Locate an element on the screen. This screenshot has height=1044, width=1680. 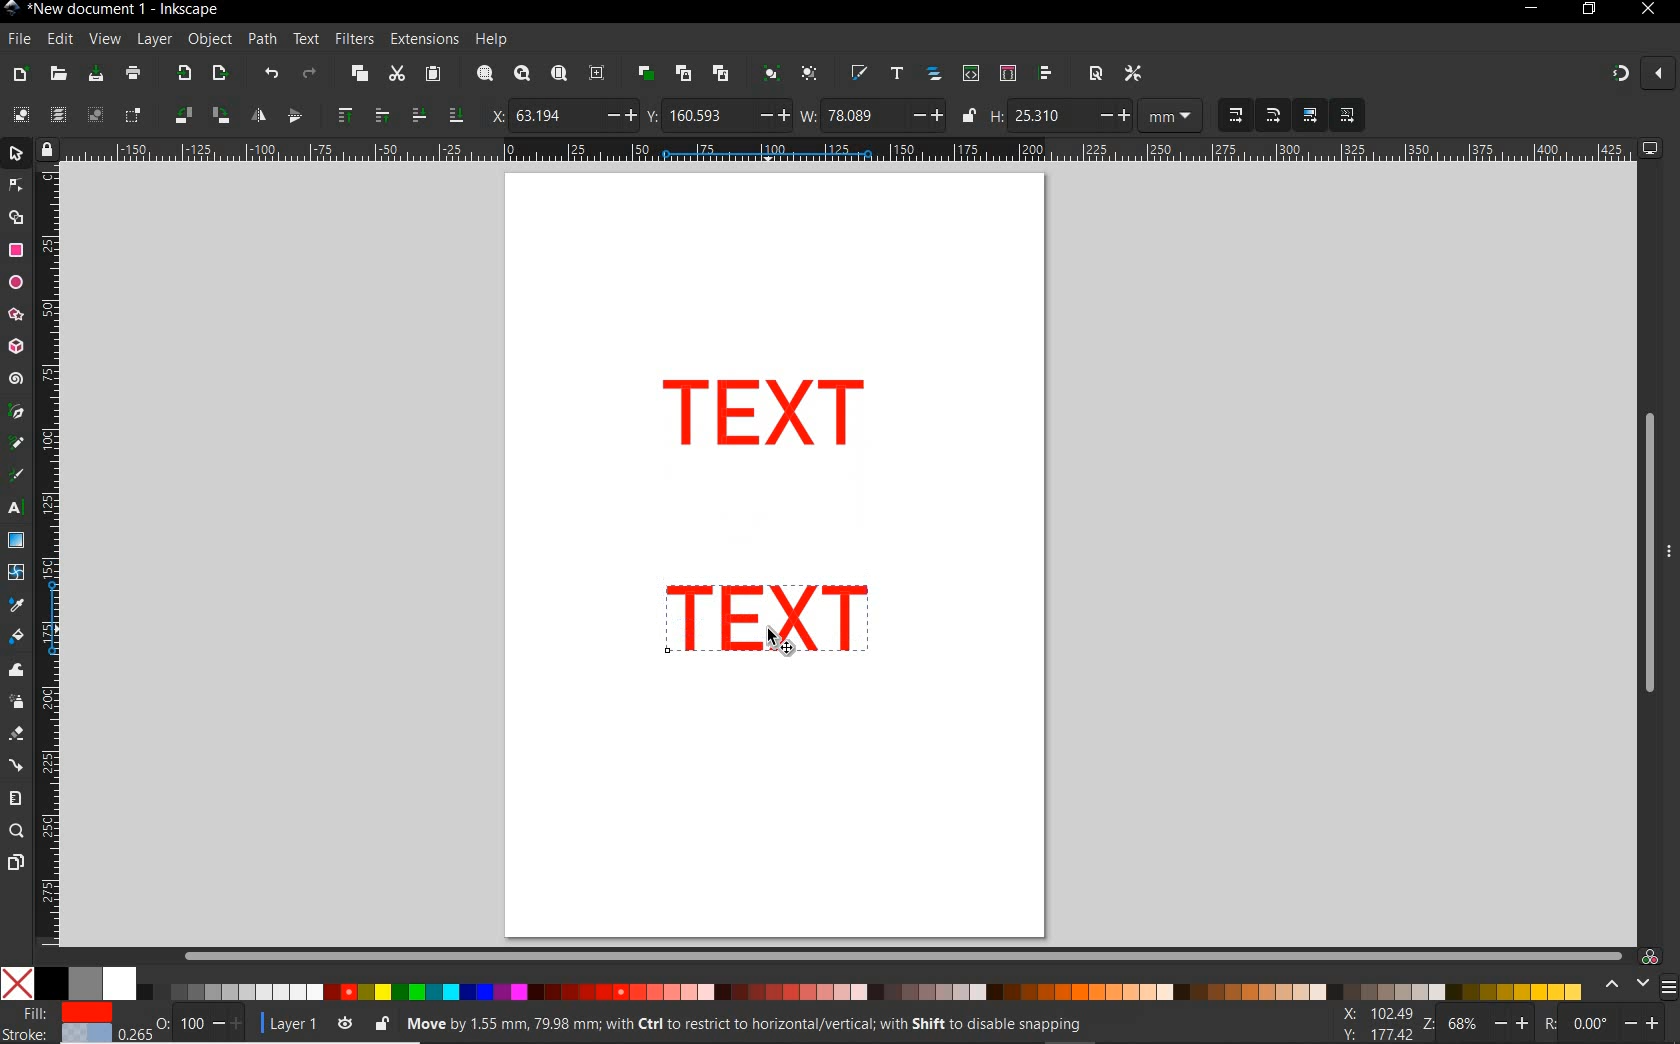
dropper is located at coordinates (17, 605).